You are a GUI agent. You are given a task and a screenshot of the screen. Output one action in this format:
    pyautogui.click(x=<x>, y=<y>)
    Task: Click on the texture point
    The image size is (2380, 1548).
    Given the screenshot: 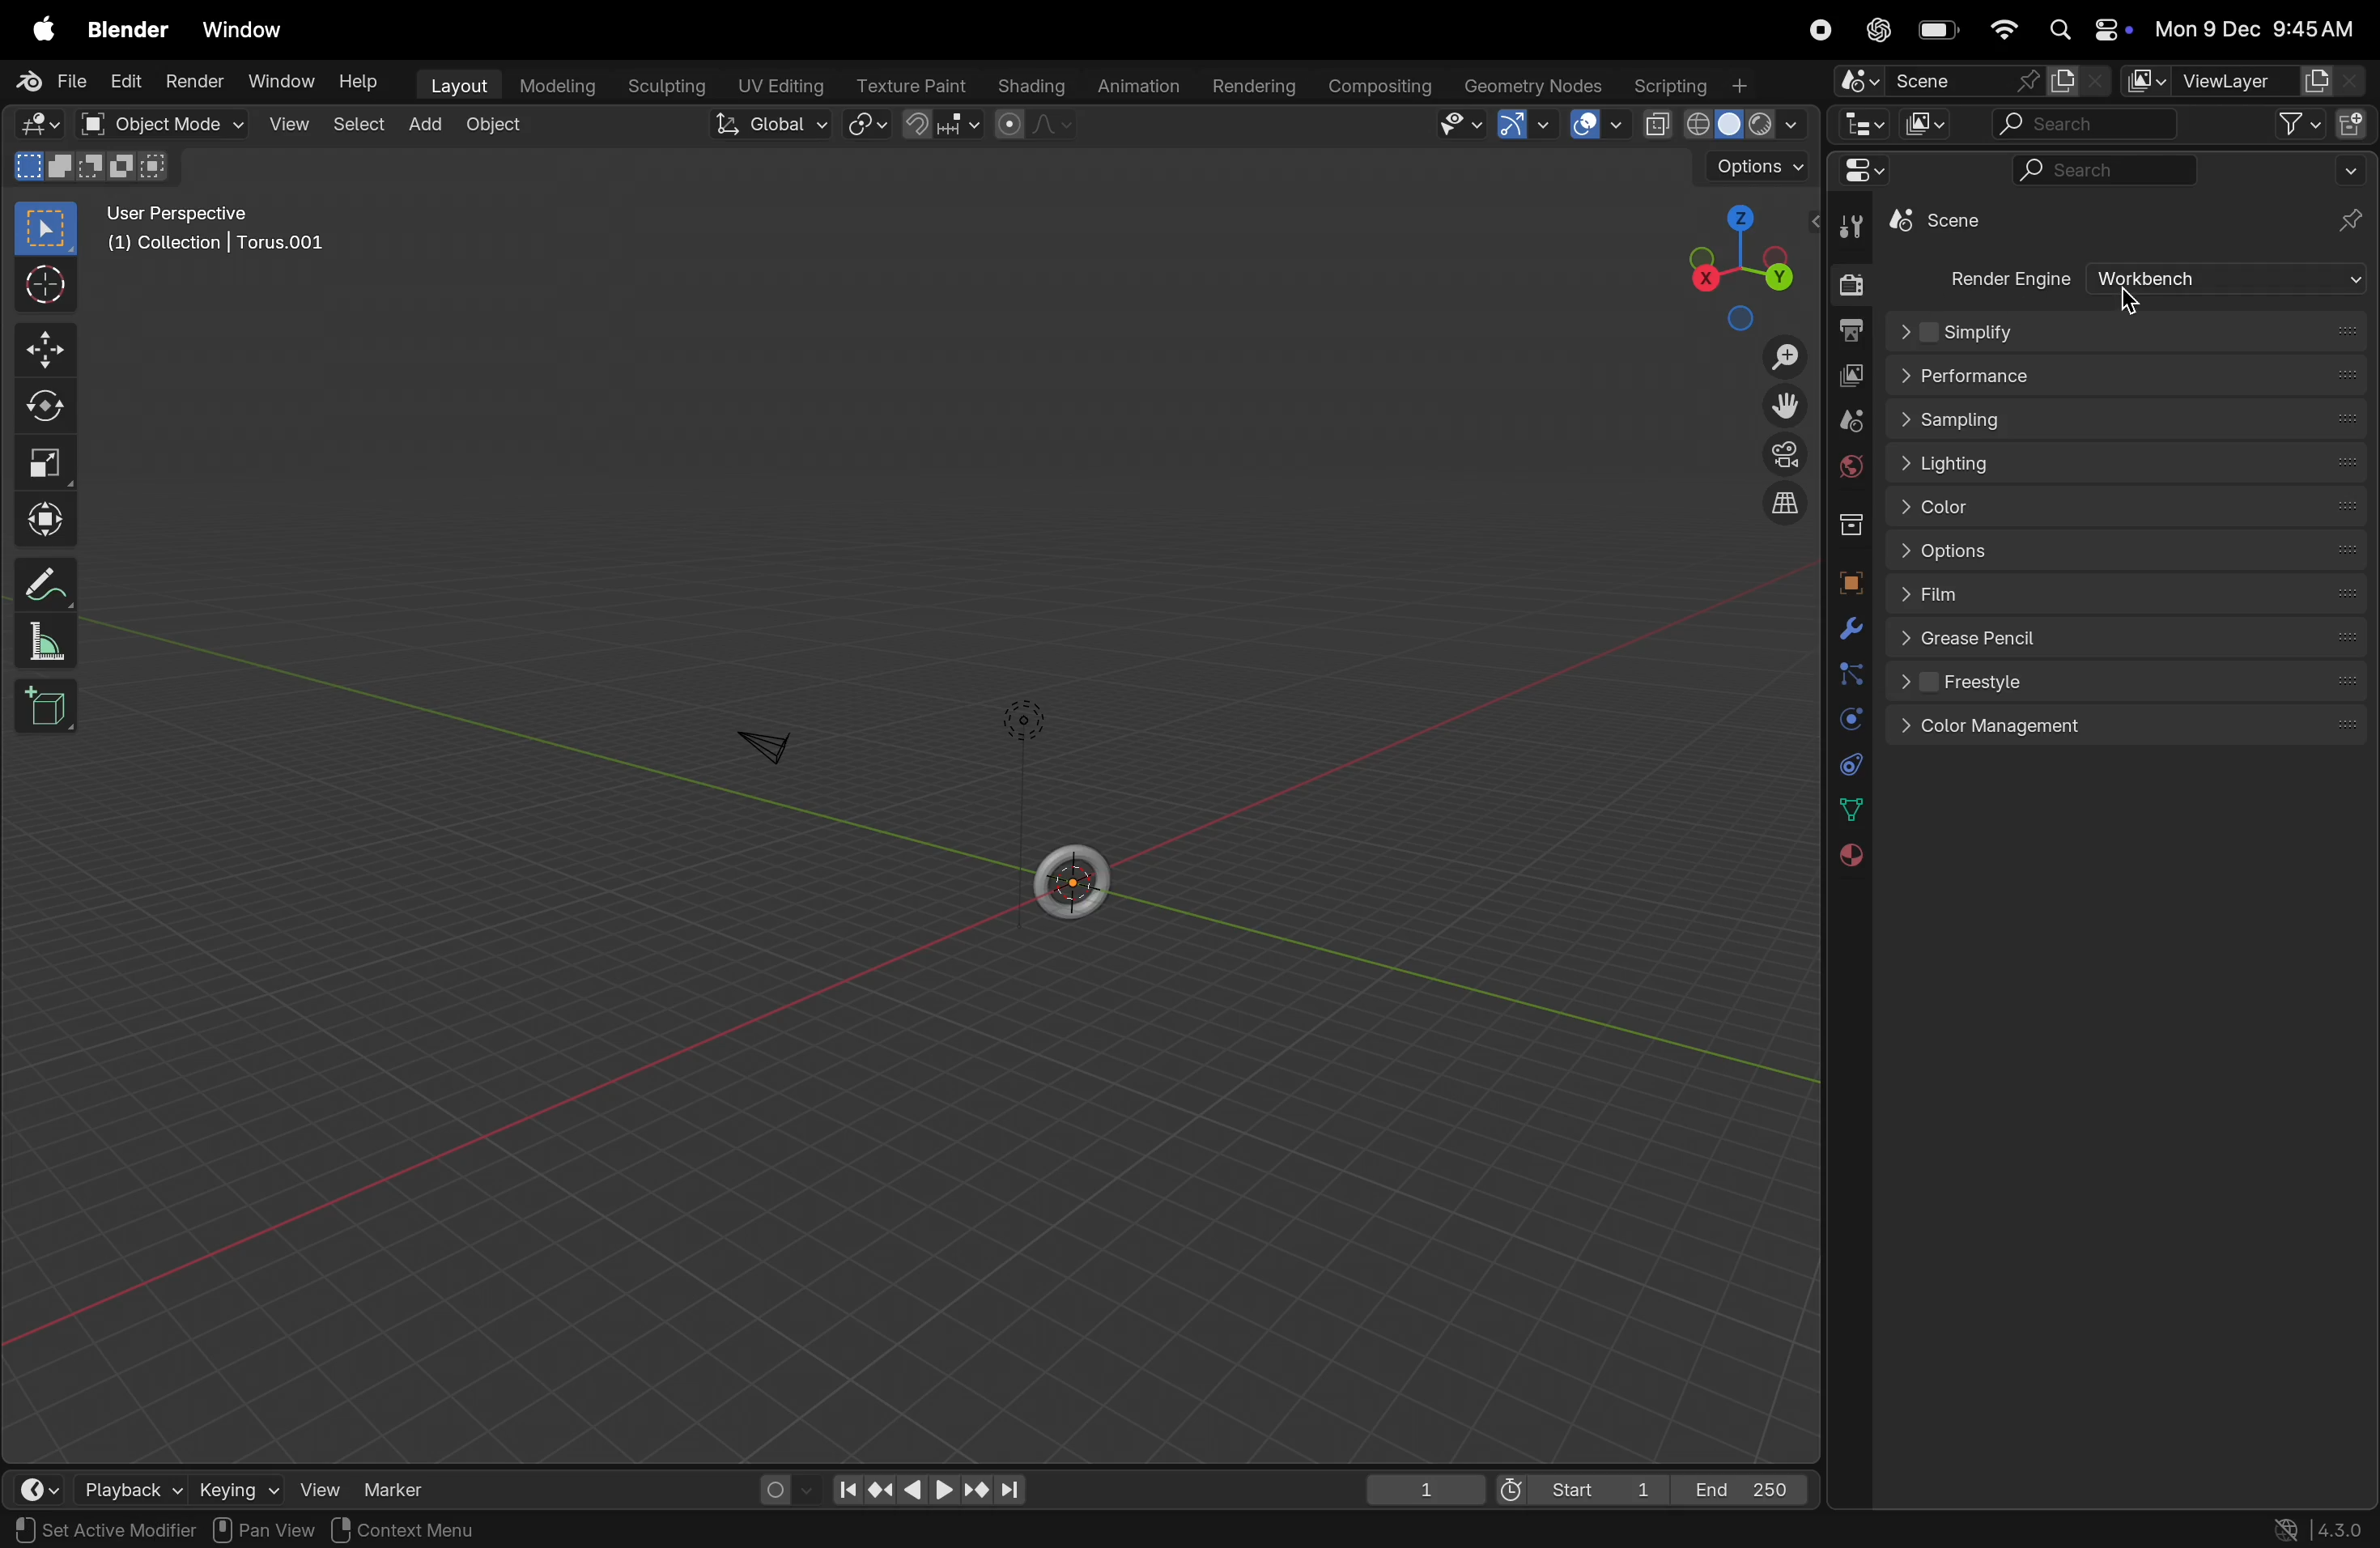 What is the action you would take?
    pyautogui.click(x=908, y=85)
    